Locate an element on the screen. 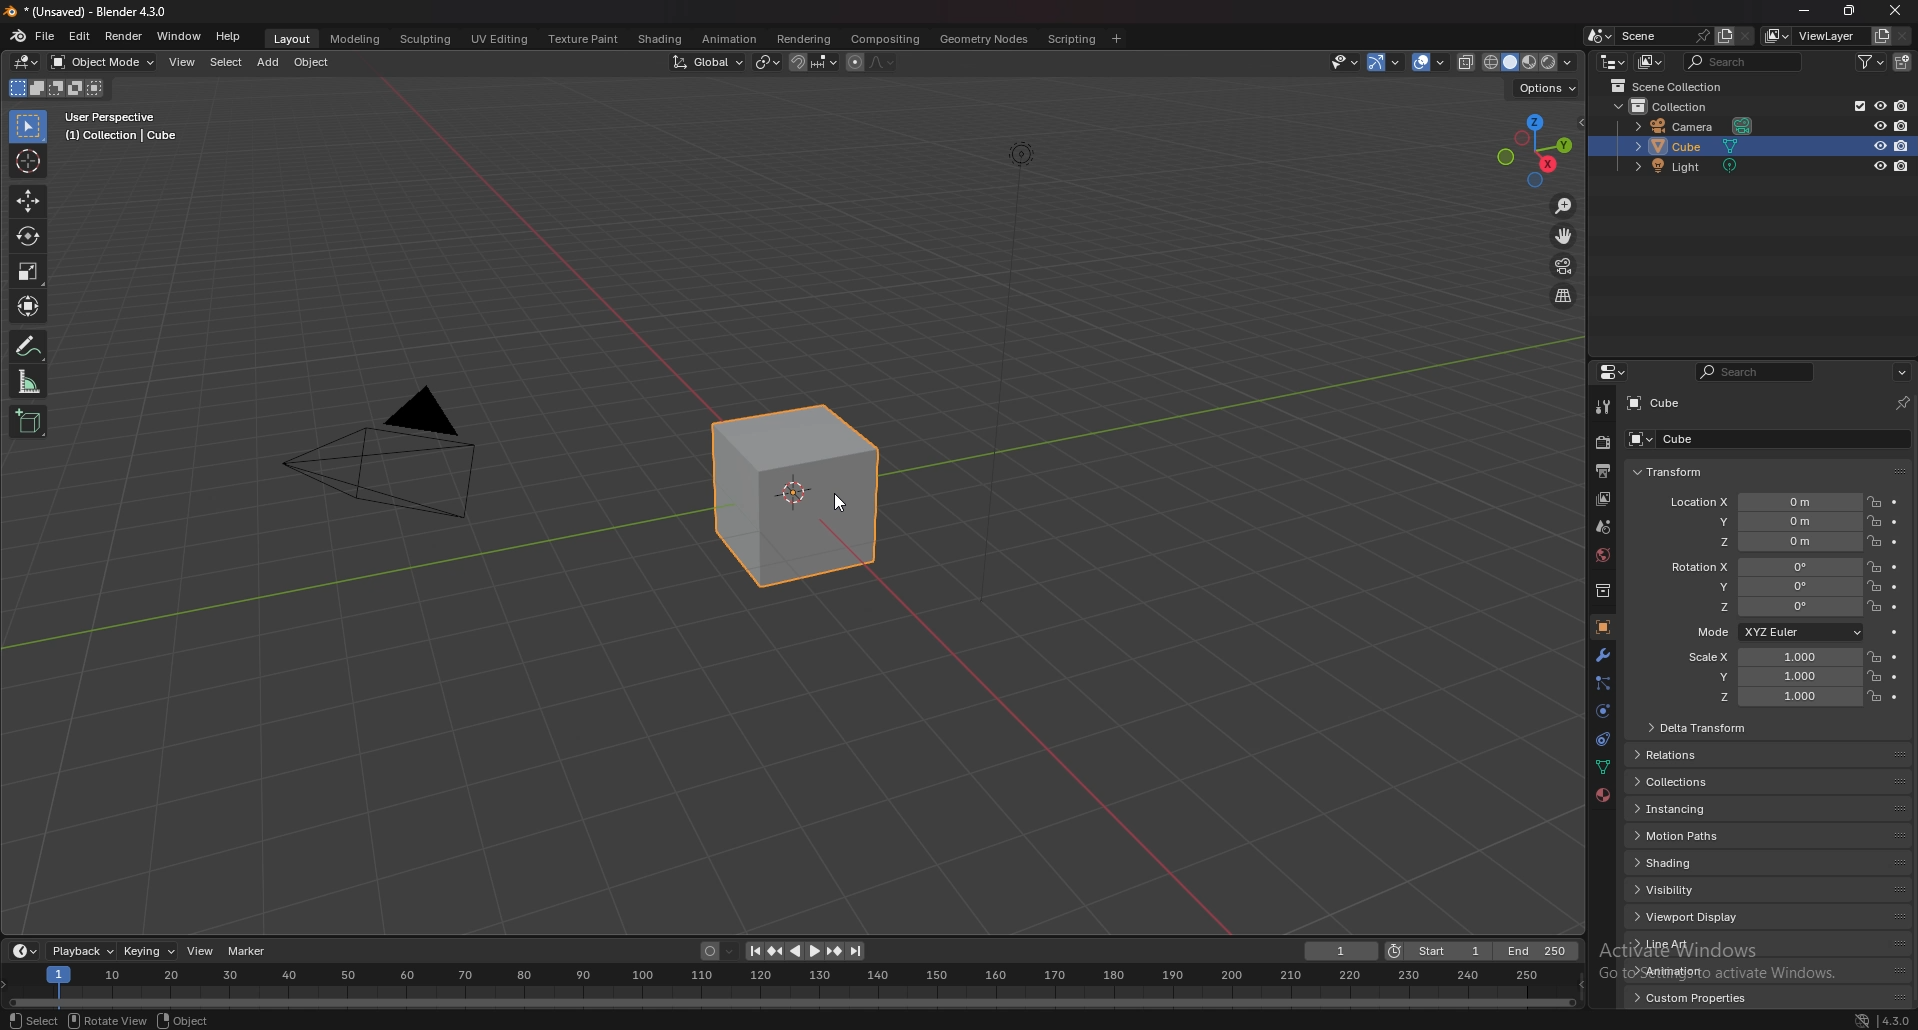  line art is located at coordinates (1701, 943).